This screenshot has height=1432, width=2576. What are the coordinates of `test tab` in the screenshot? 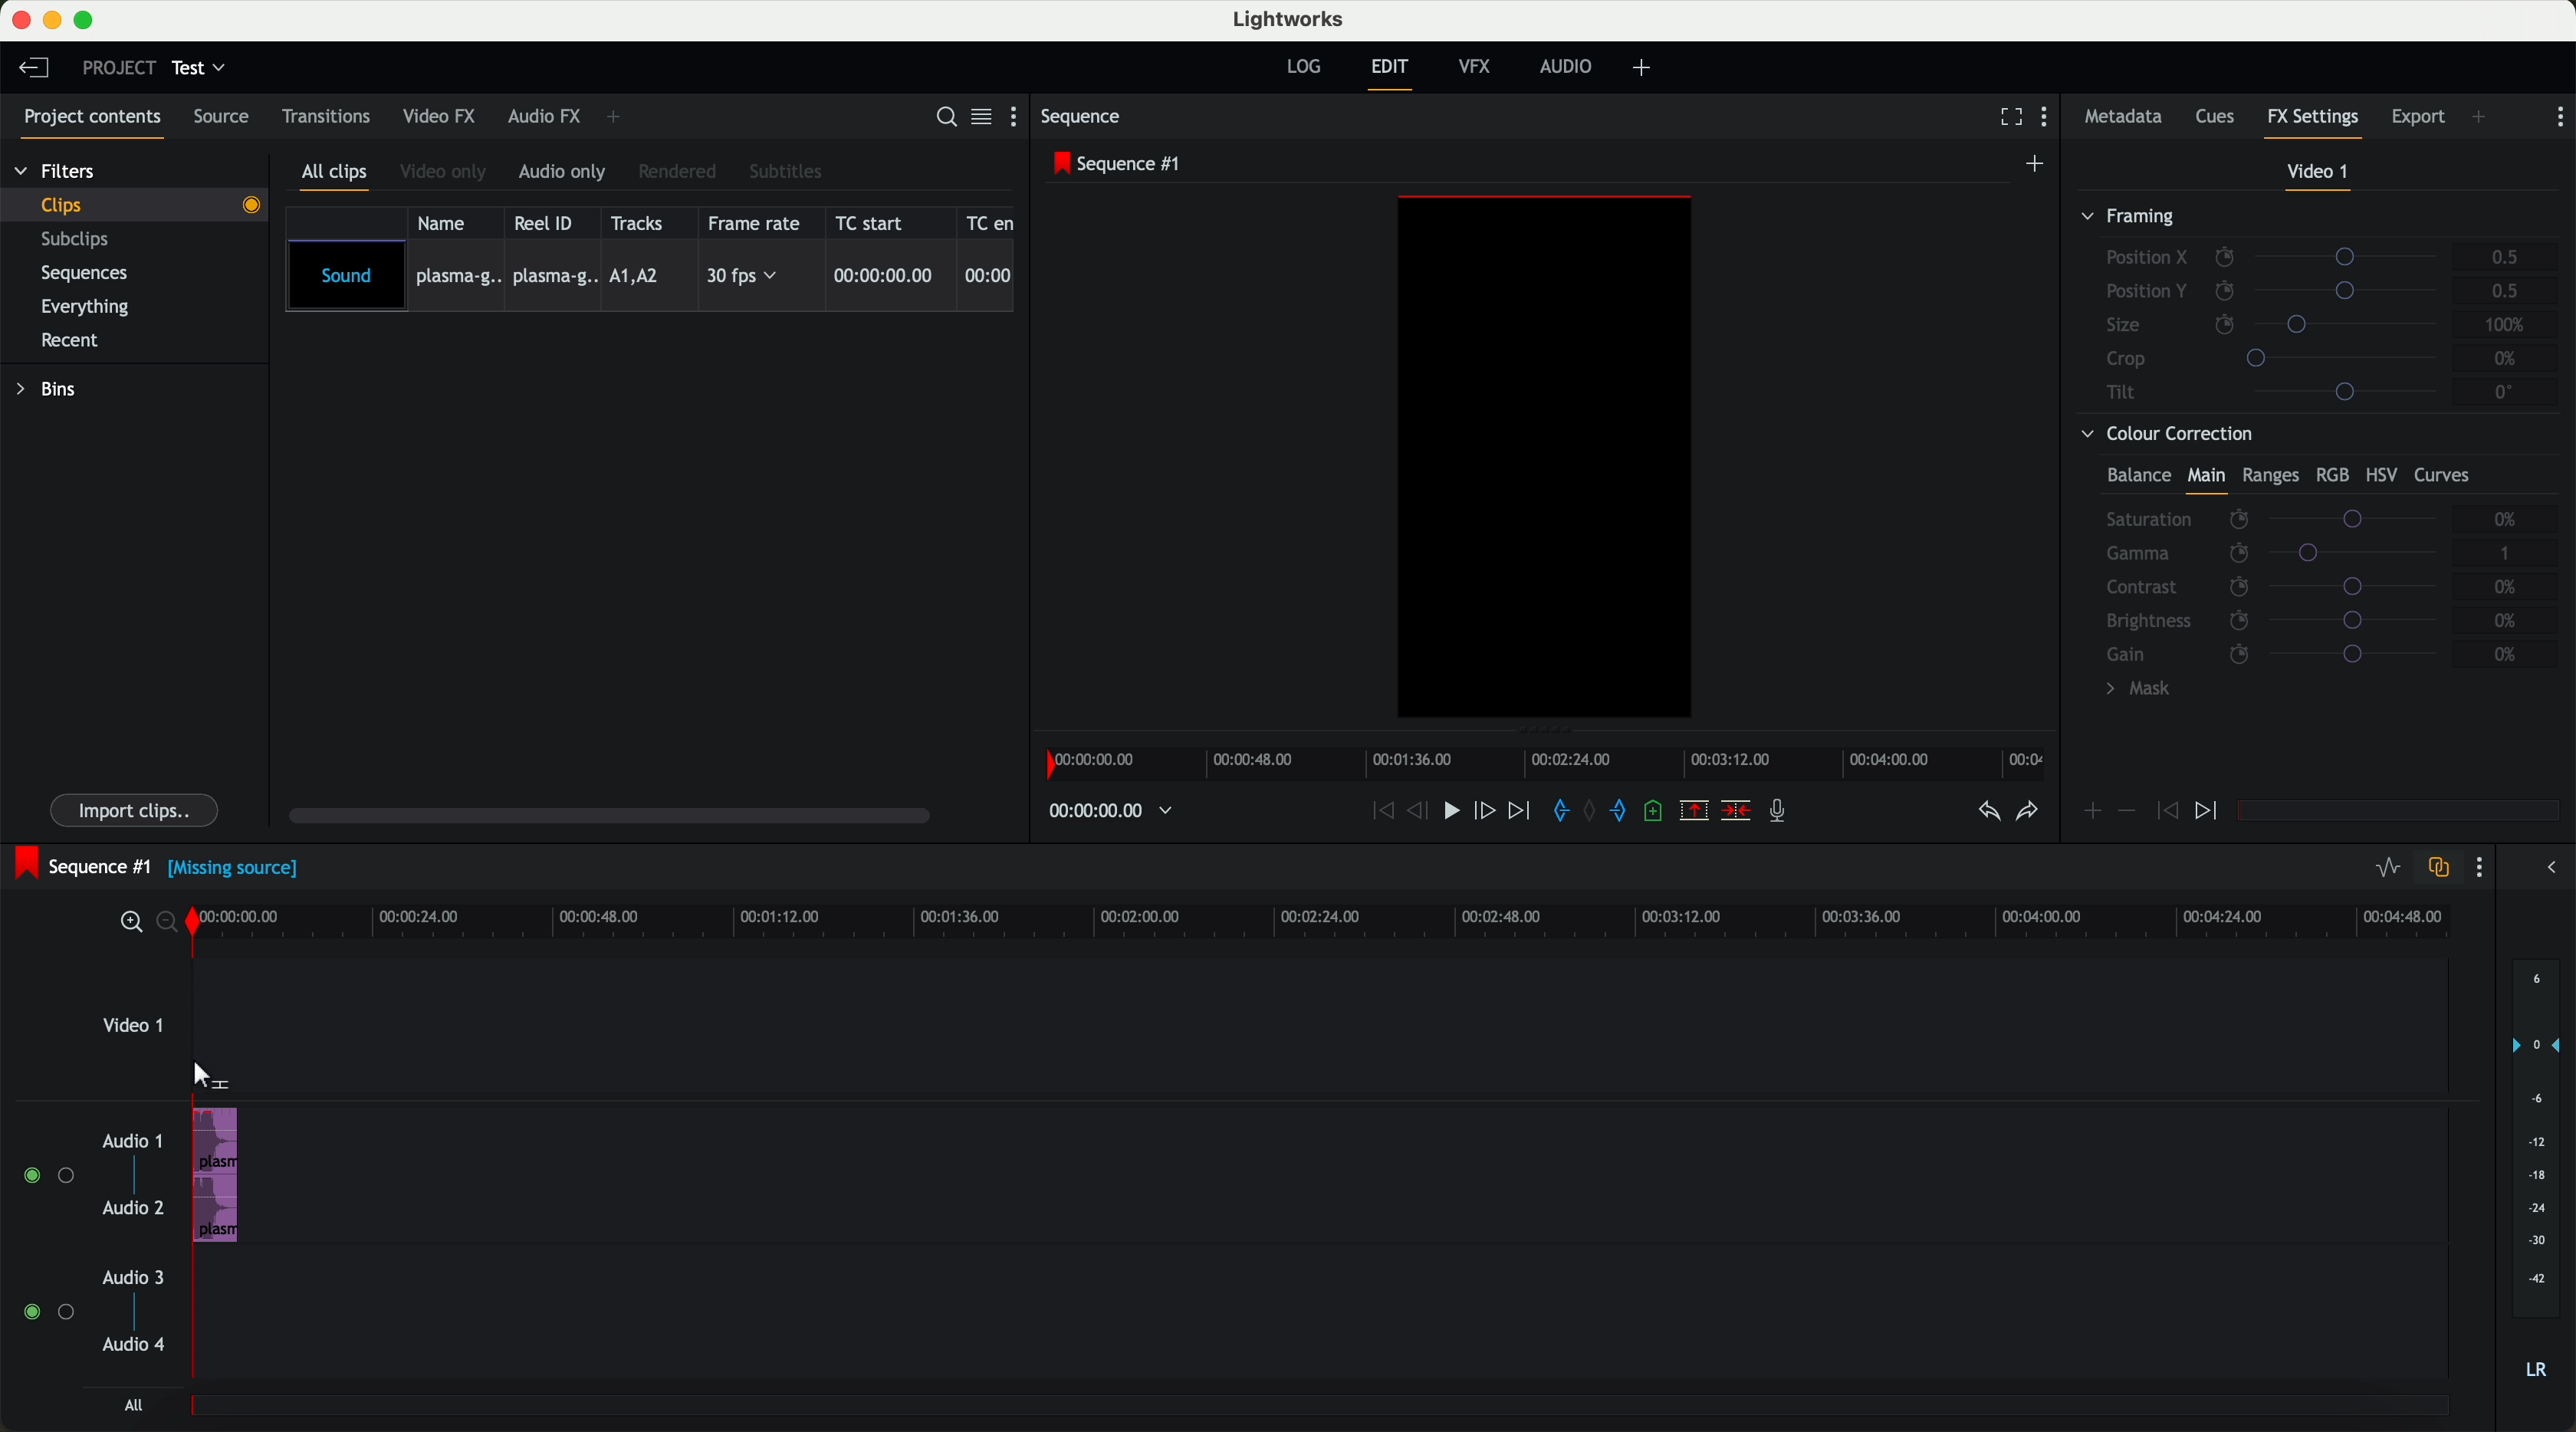 It's located at (201, 63).